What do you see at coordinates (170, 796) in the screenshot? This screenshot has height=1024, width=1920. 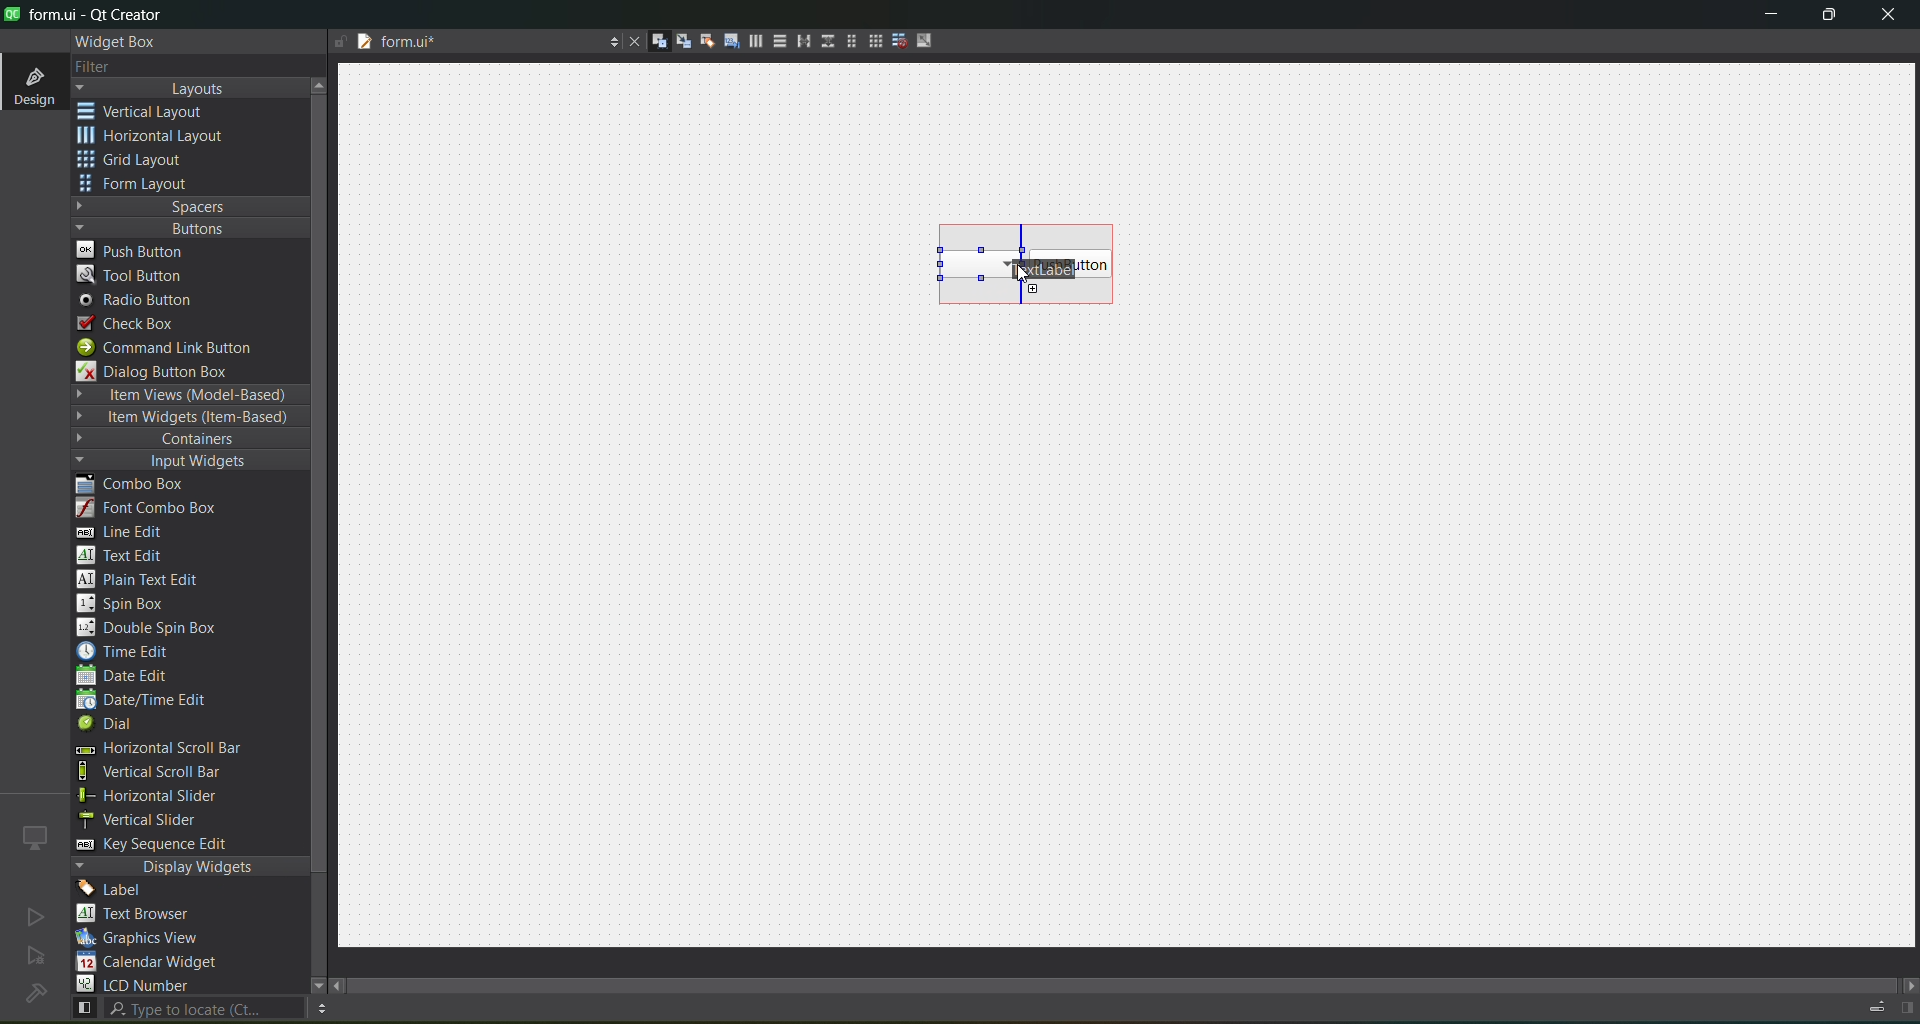 I see `horizontal slider` at bounding box center [170, 796].